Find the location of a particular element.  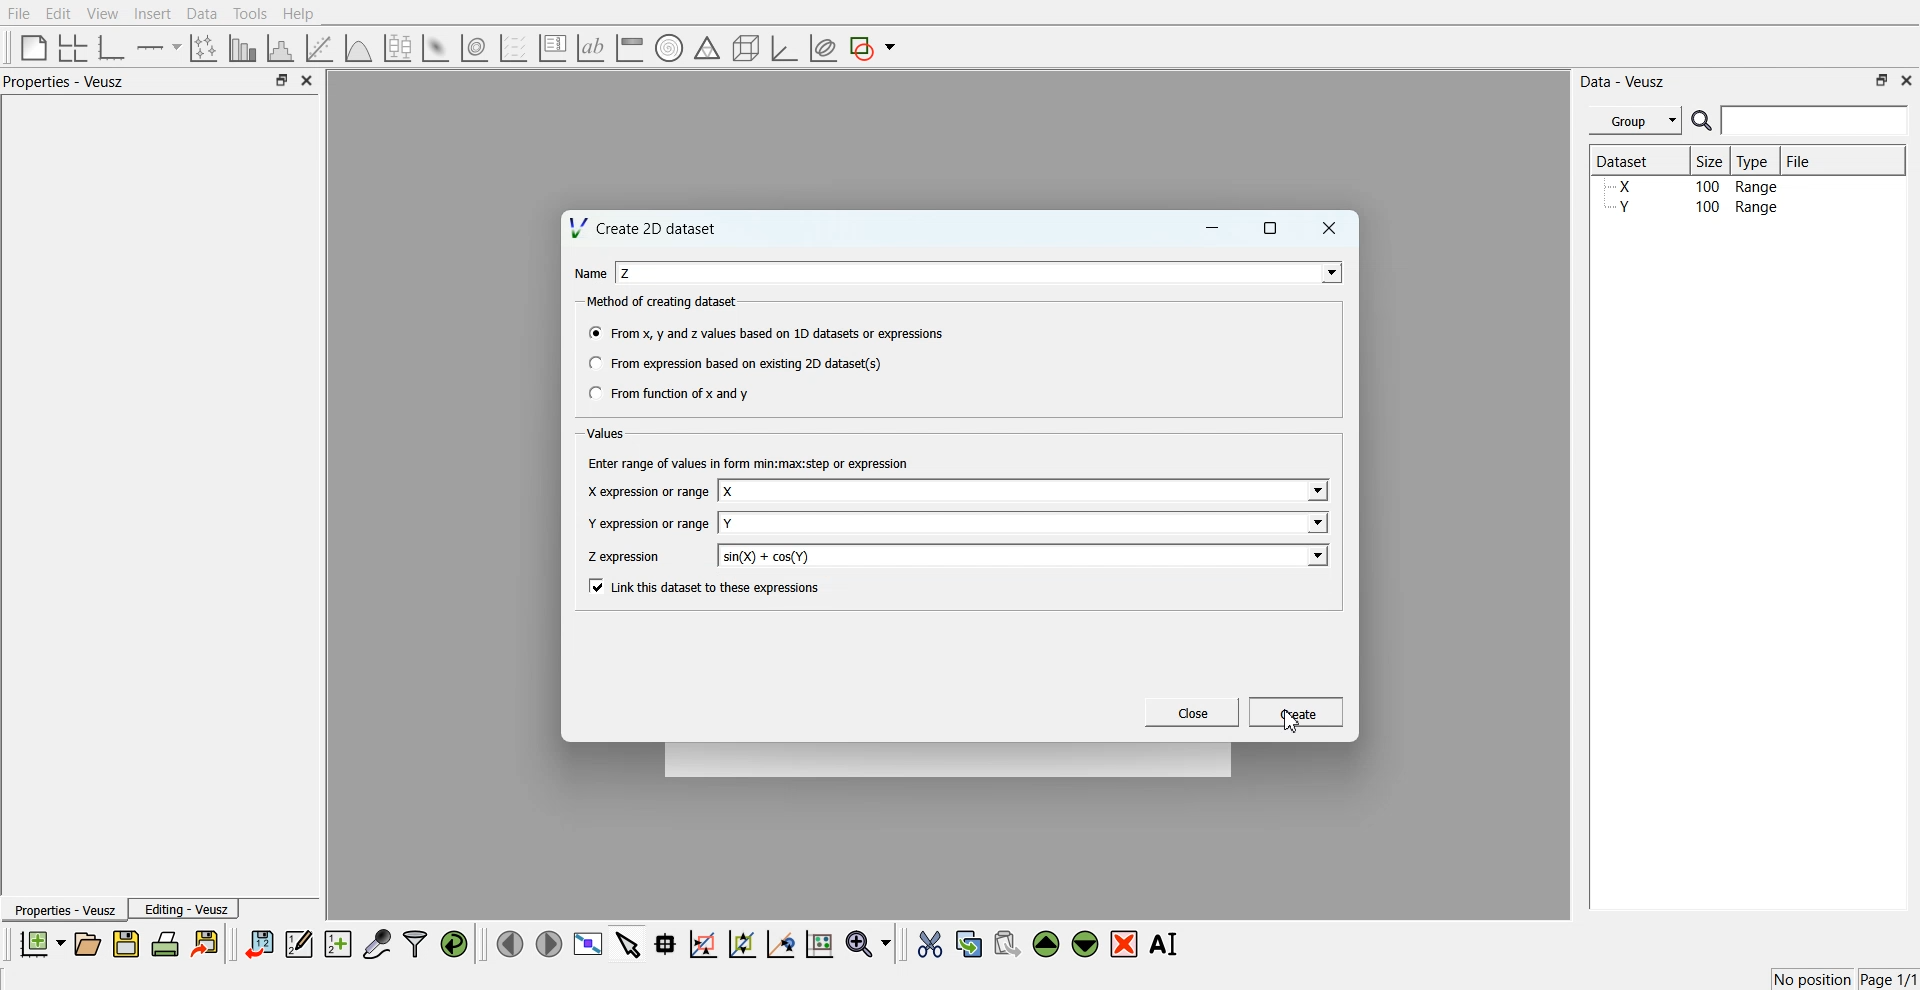

Data - Veusz is located at coordinates (1622, 82).